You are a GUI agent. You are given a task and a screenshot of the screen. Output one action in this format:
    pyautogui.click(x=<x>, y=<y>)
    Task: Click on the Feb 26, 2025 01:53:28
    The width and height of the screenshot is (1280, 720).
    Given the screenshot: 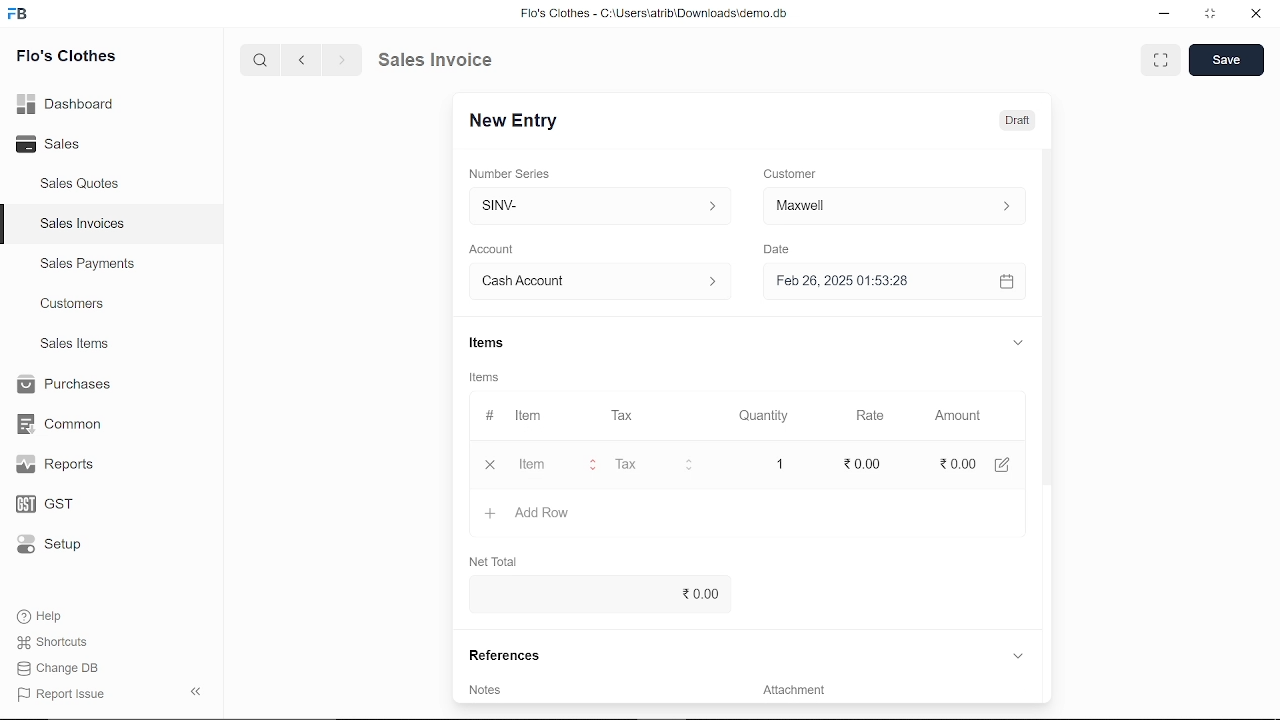 What is the action you would take?
    pyautogui.click(x=870, y=282)
    